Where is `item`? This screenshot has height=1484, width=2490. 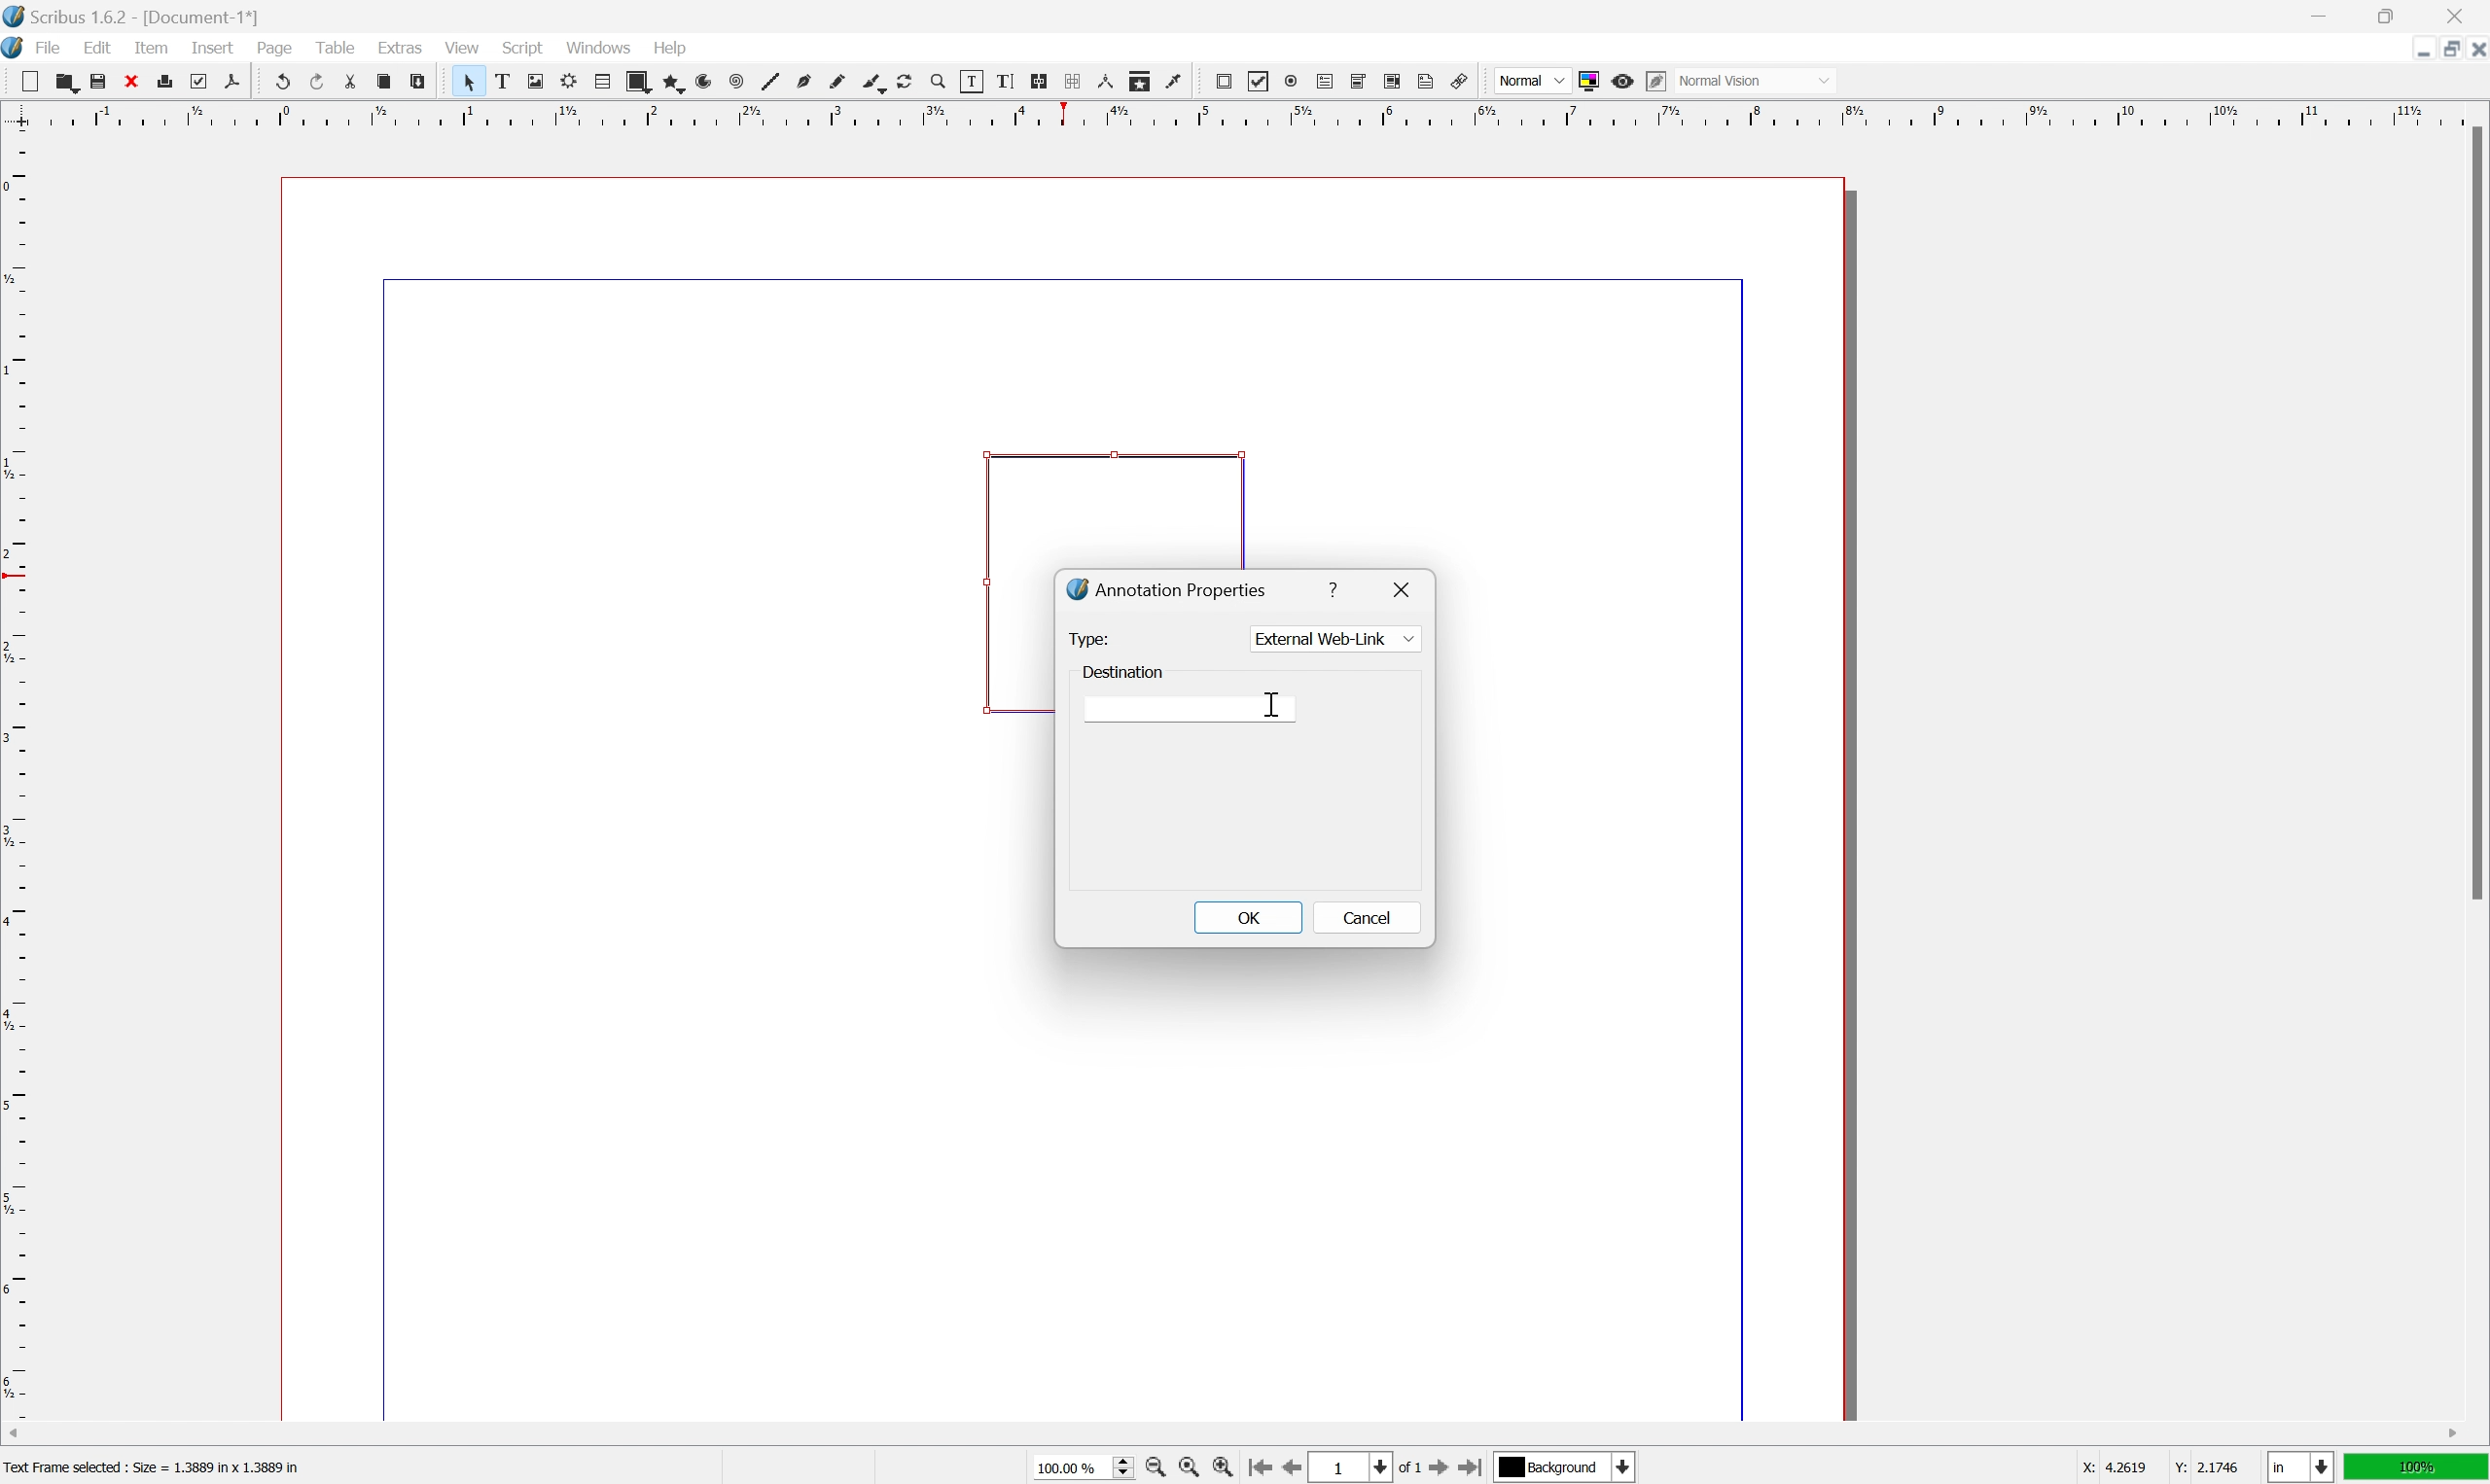
item is located at coordinates (151, 47).